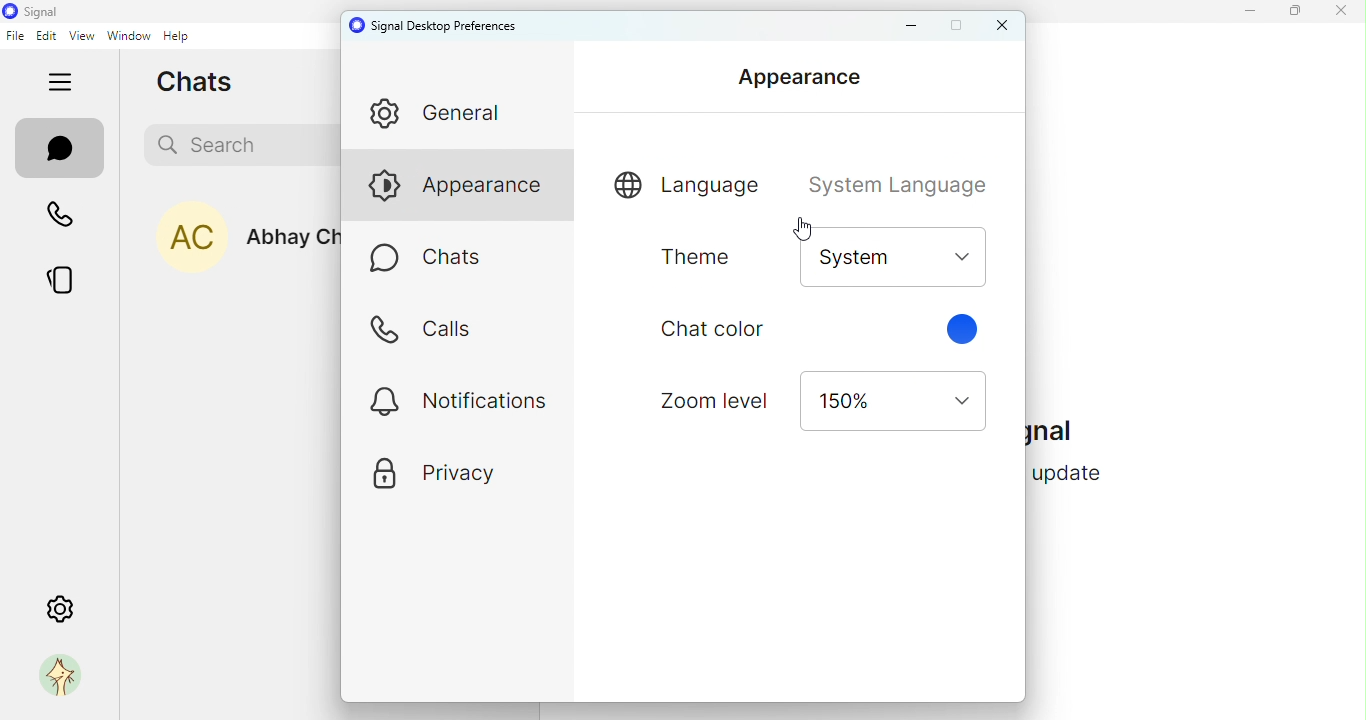 The height and width of the screenshot is (720, 1366). I want to click on System language, so click(907, 187).